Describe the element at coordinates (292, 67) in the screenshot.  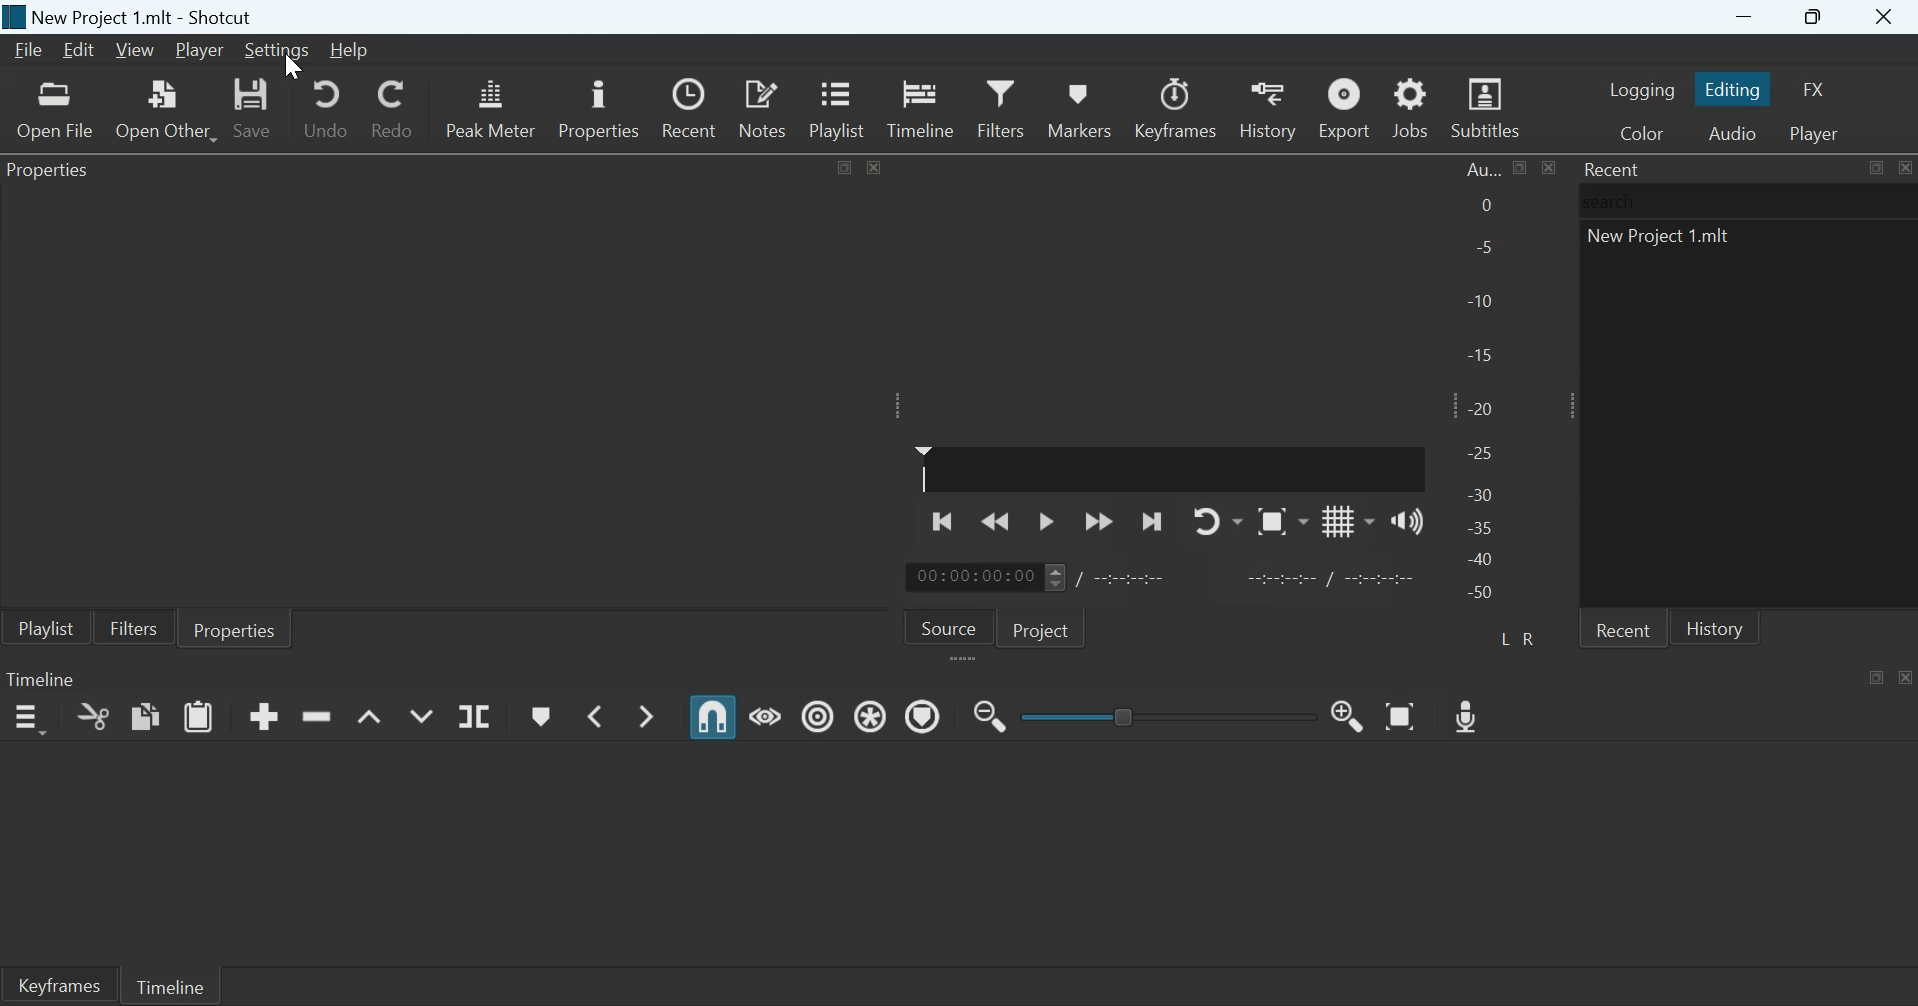
I see `Cursor` at that location.